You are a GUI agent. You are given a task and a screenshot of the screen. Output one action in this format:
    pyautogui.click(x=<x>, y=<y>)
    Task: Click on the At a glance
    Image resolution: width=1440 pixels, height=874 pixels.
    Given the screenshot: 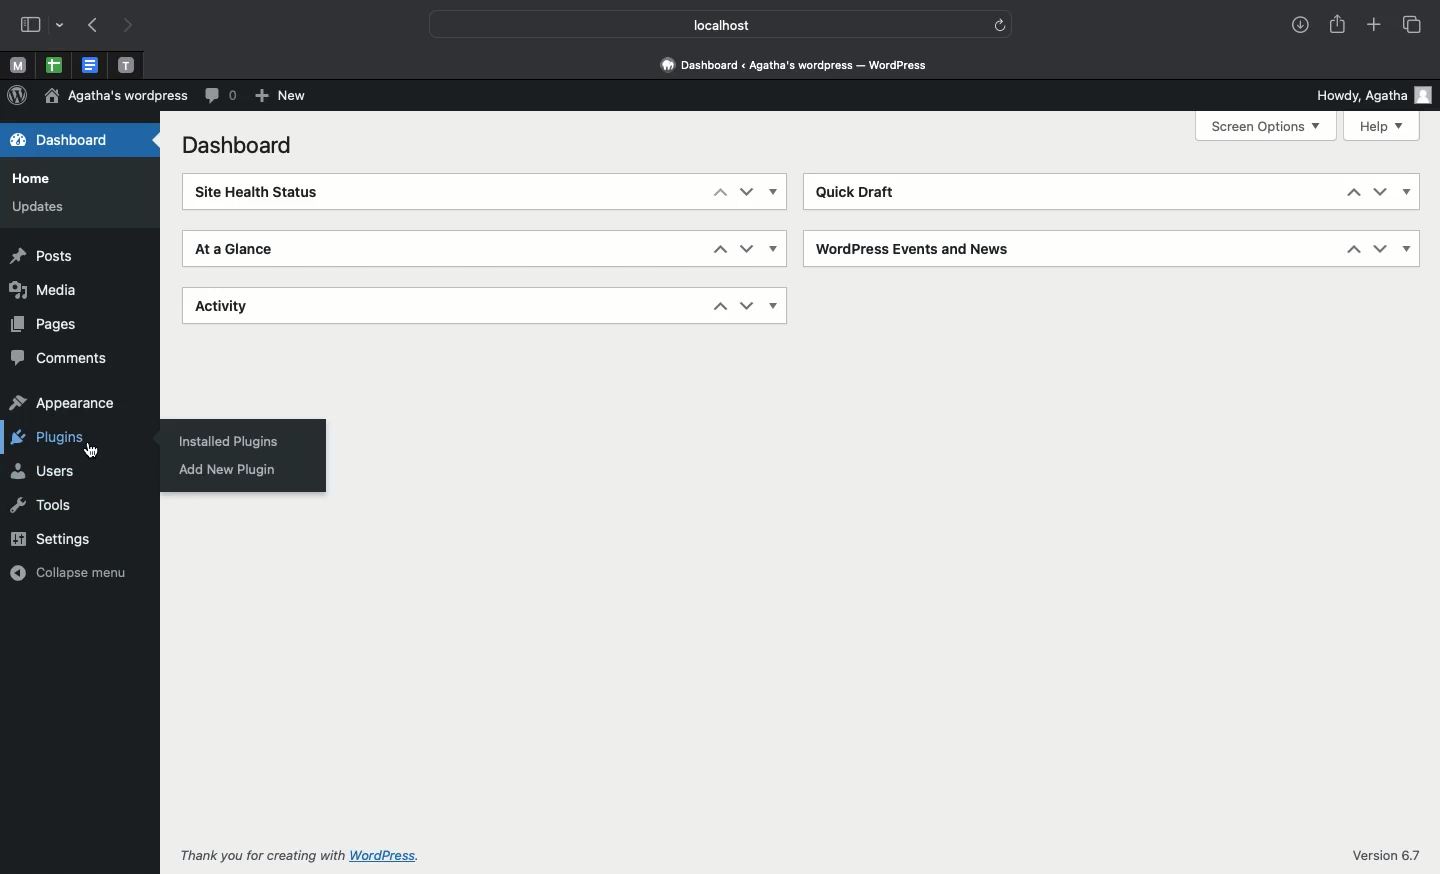 What is the action you would take?
    pyautogui.click(x=242, y=247)
    